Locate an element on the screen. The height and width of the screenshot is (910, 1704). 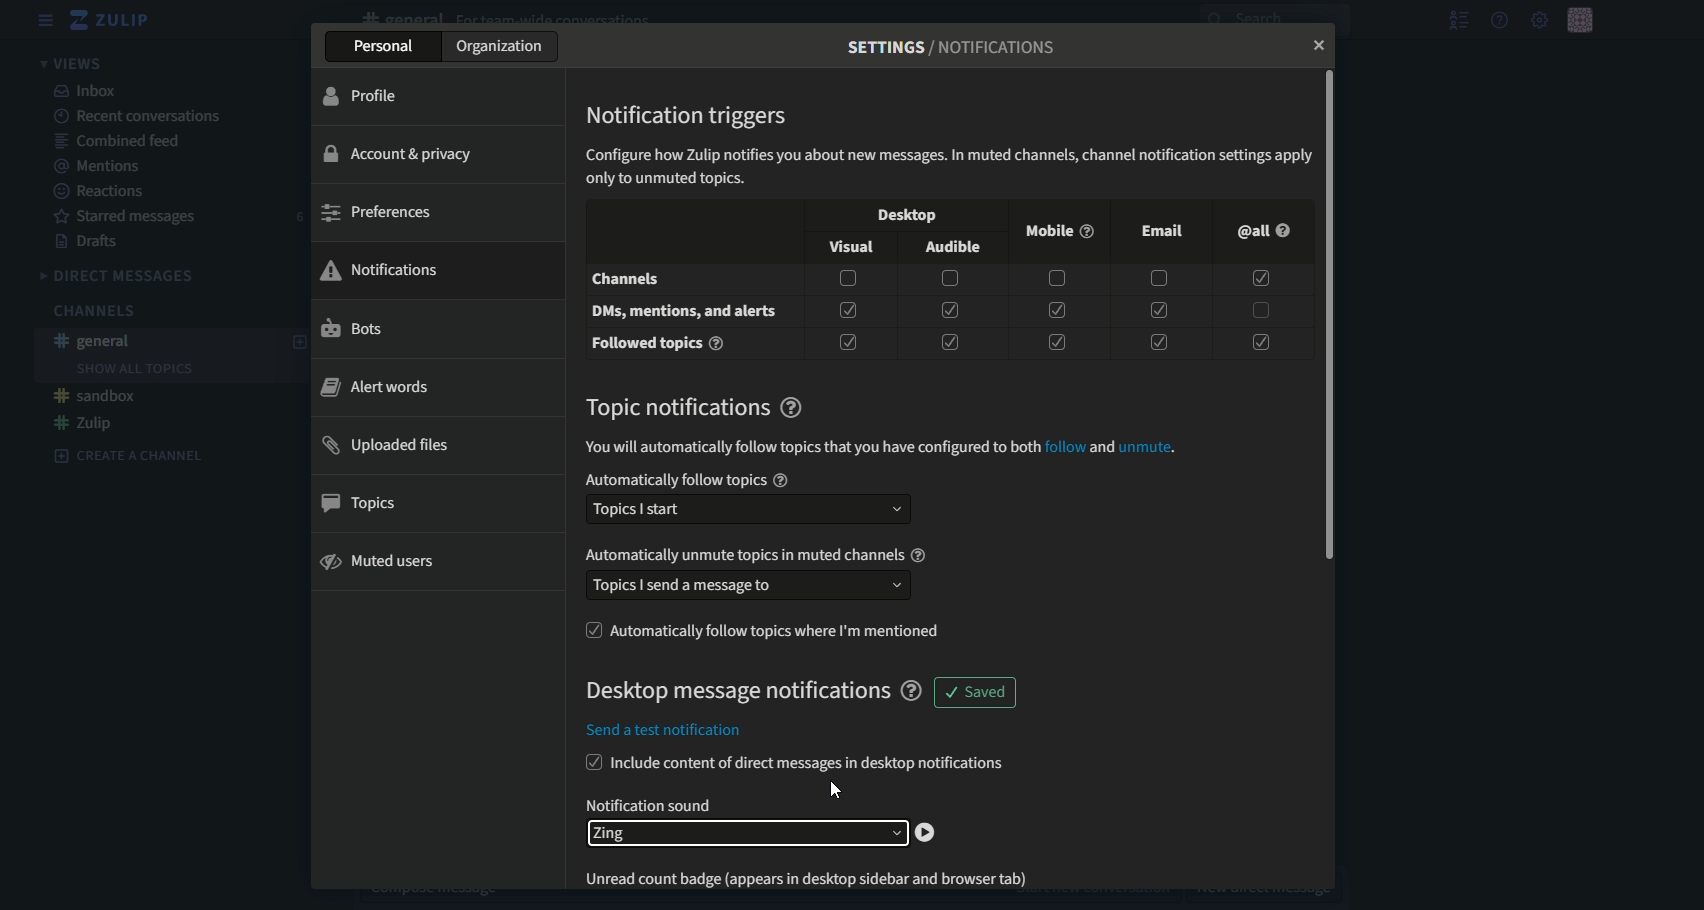
text is located at coordinates (687, 406).